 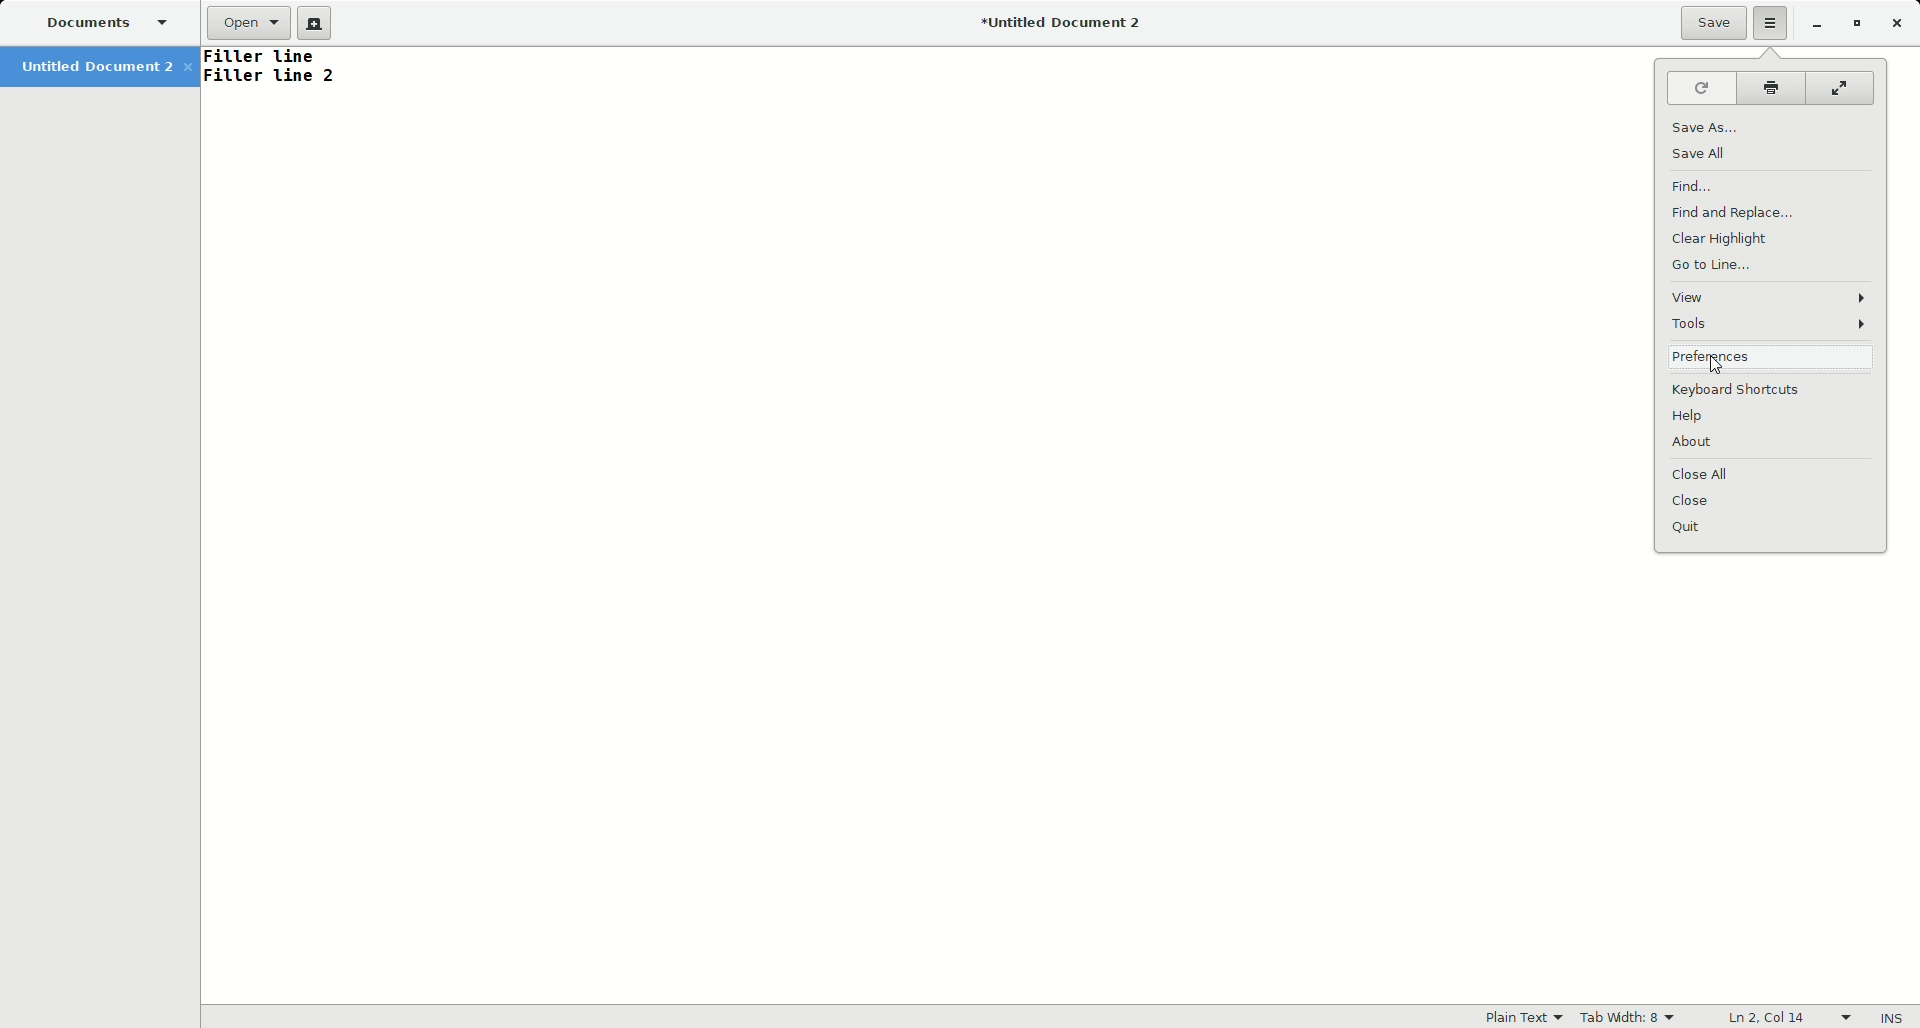 What do you see at coordinates (1774, 475) in the screenshot?
I see `Close All` at bounding box center [1774, 475].